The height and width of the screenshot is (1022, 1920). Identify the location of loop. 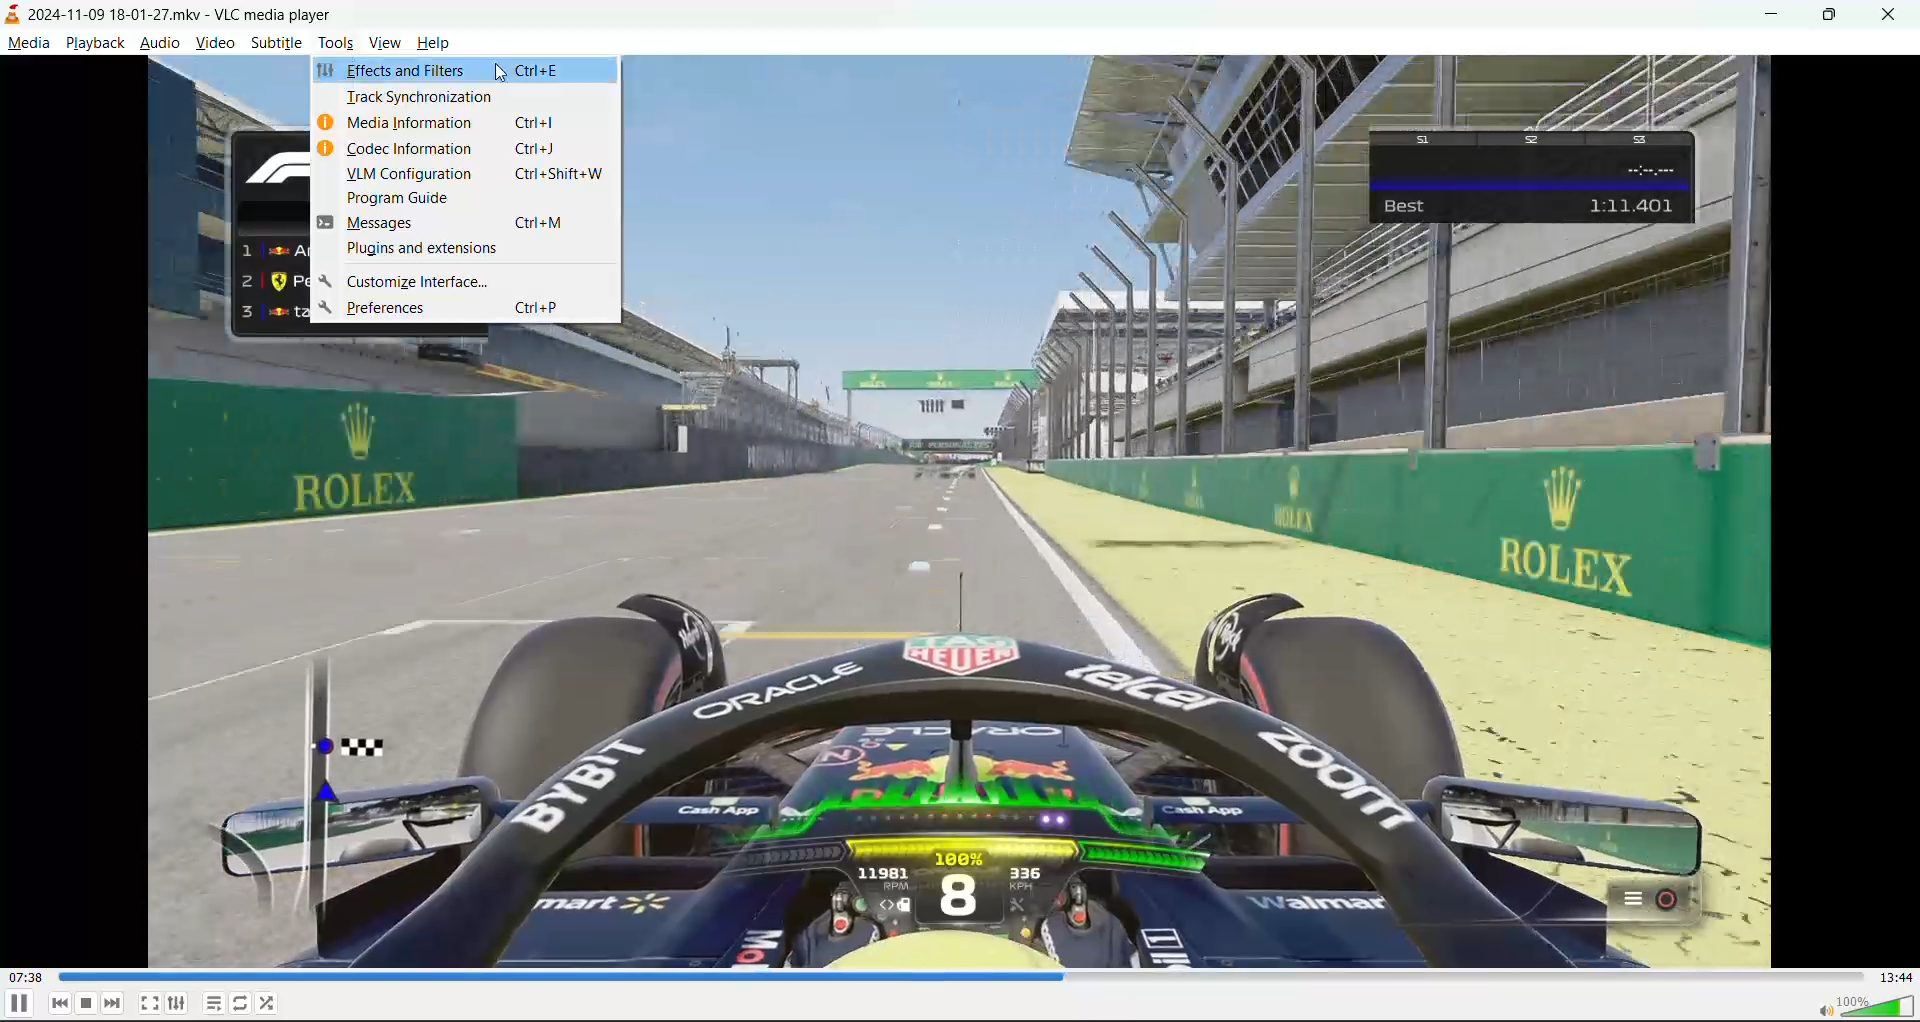
(239, 1000).